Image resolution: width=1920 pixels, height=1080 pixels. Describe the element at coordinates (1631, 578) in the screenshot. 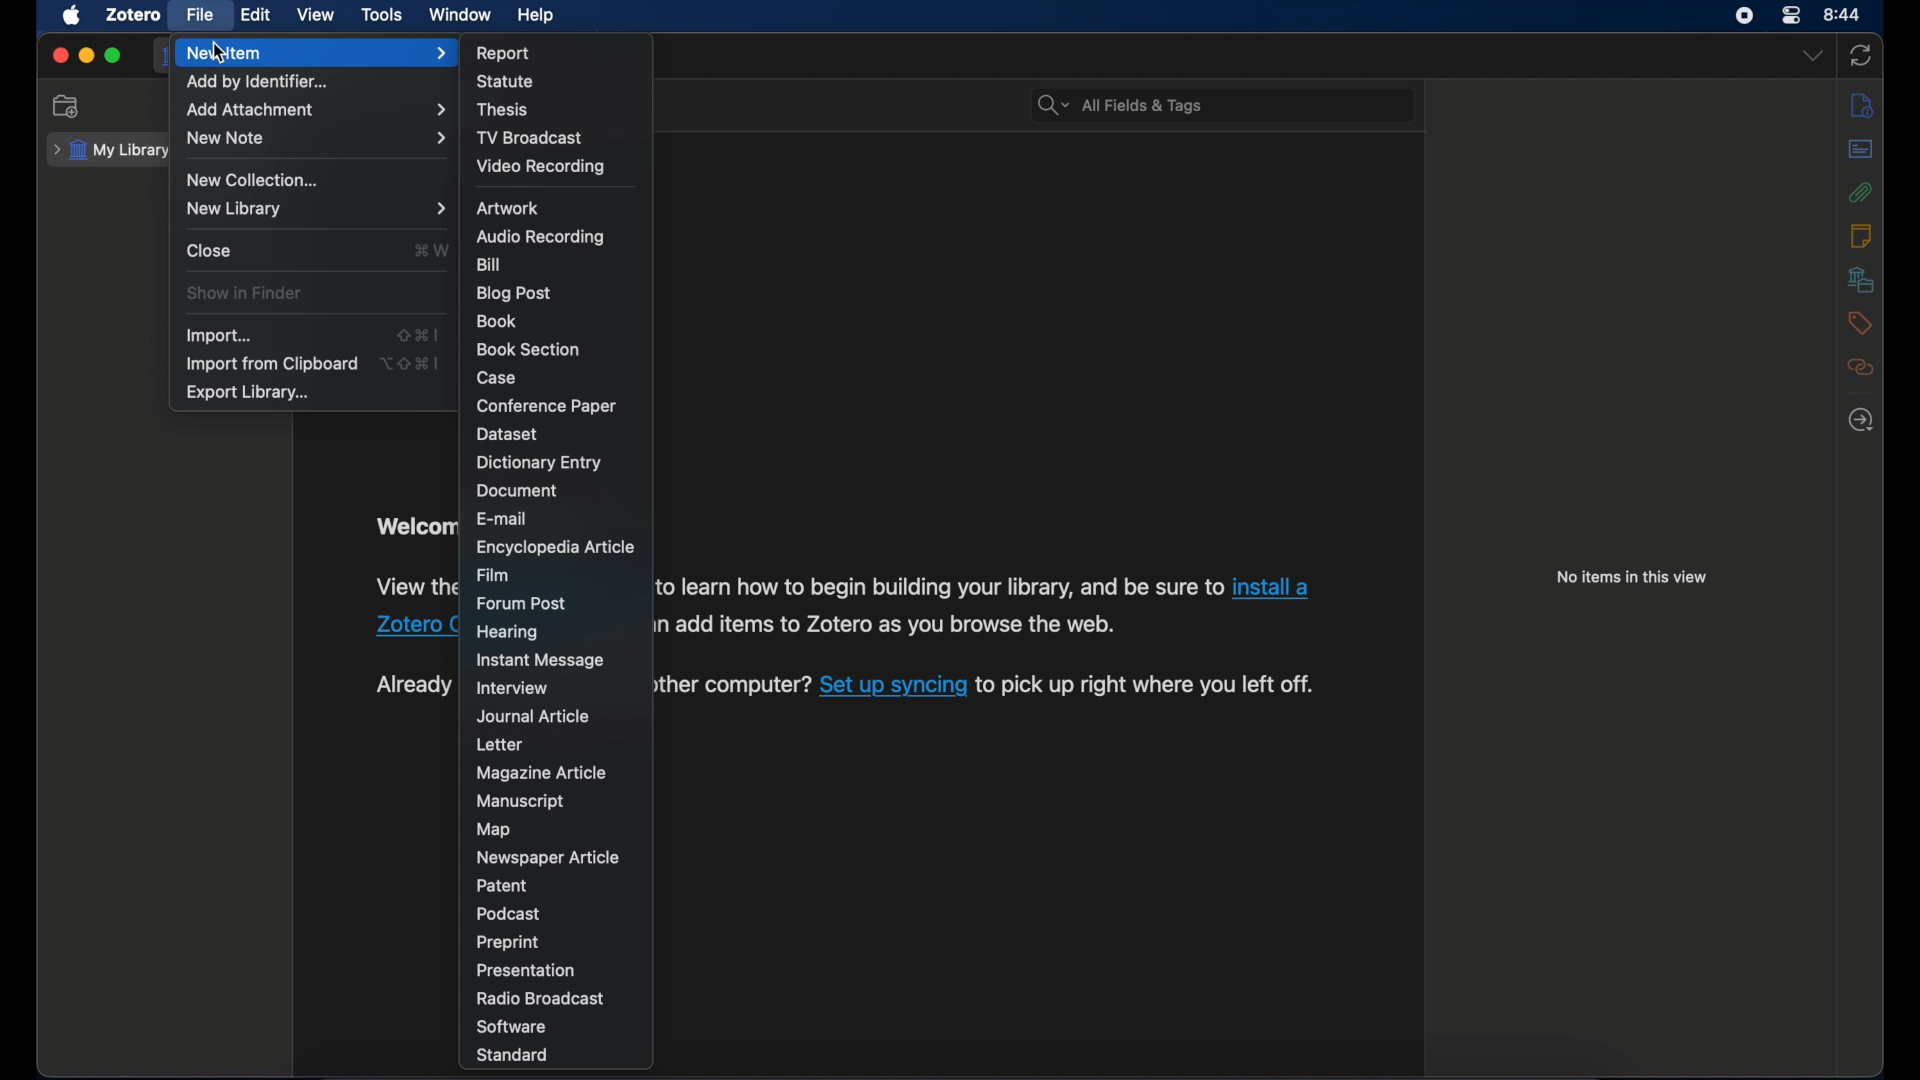

I see `no items in this view` at that location.